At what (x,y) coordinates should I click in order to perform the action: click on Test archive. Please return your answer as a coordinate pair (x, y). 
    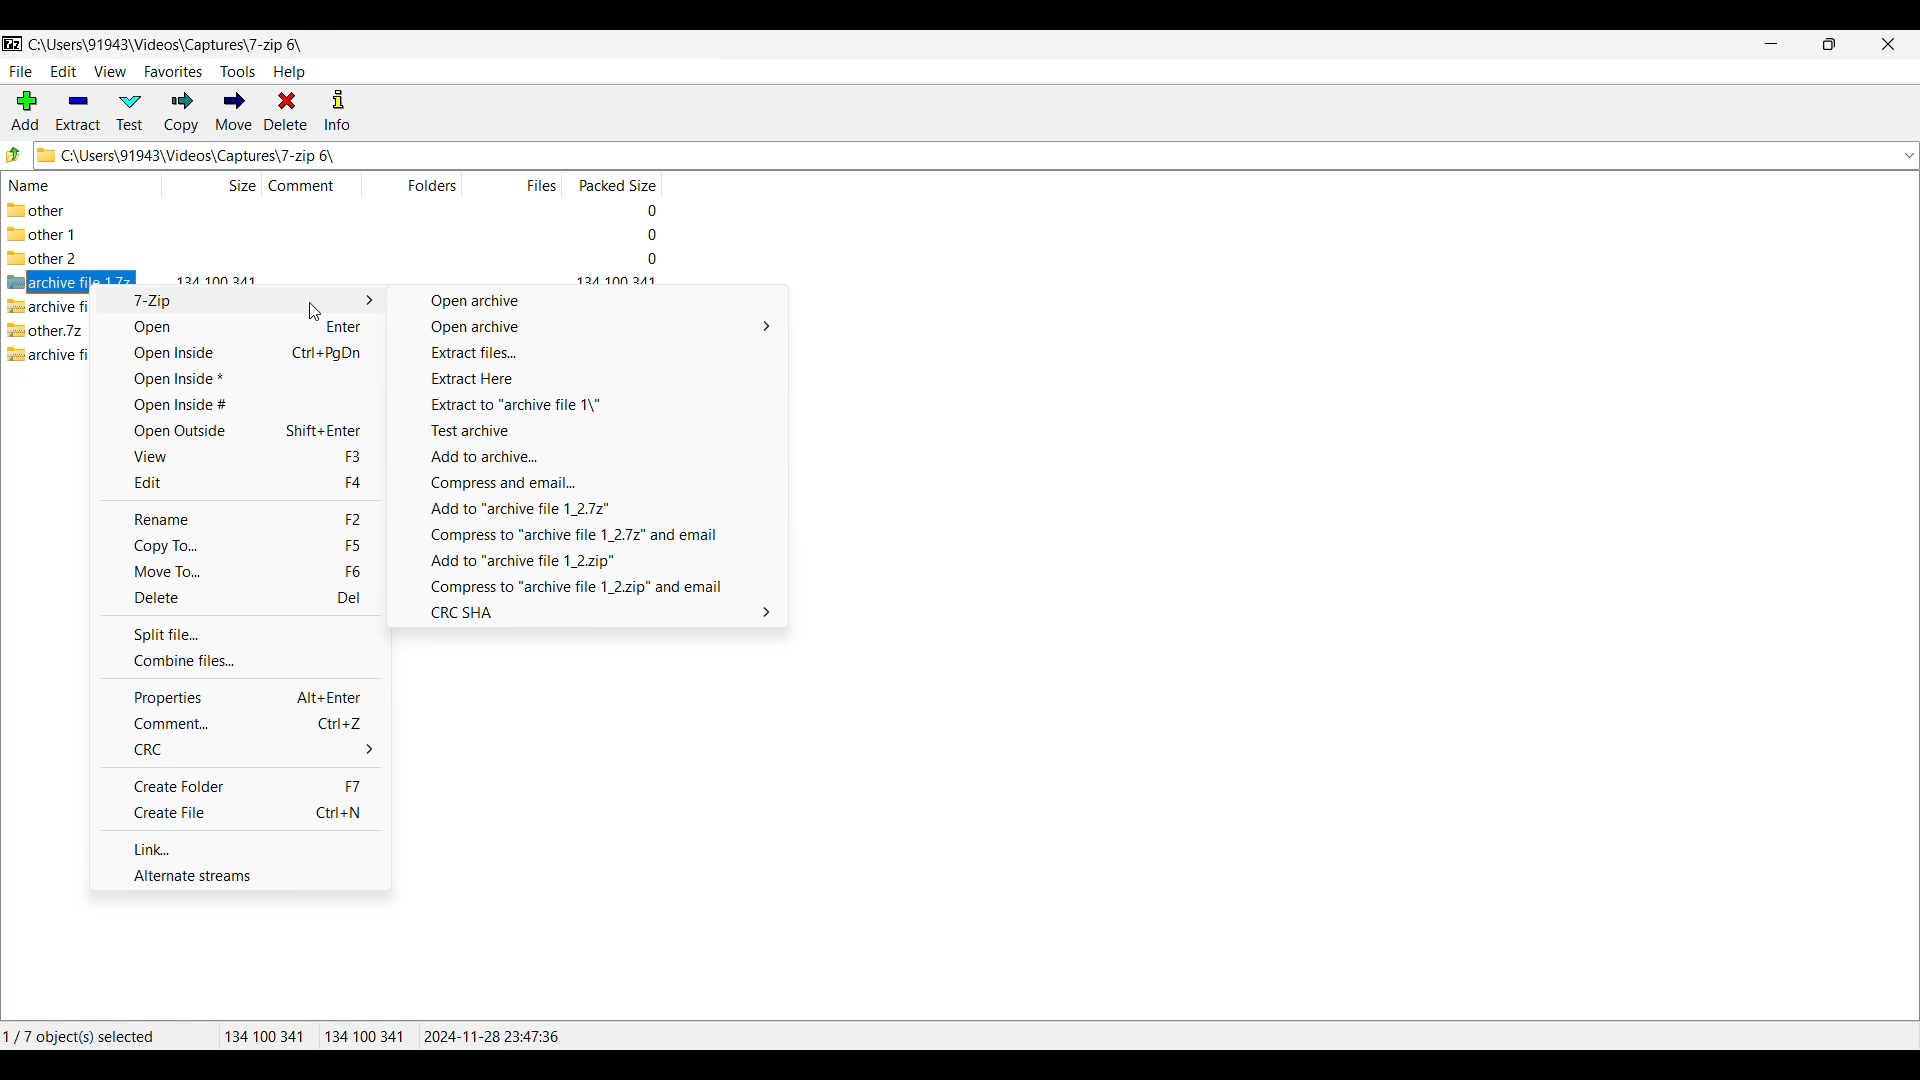
    Looking at the image, I should click on (590, 431).